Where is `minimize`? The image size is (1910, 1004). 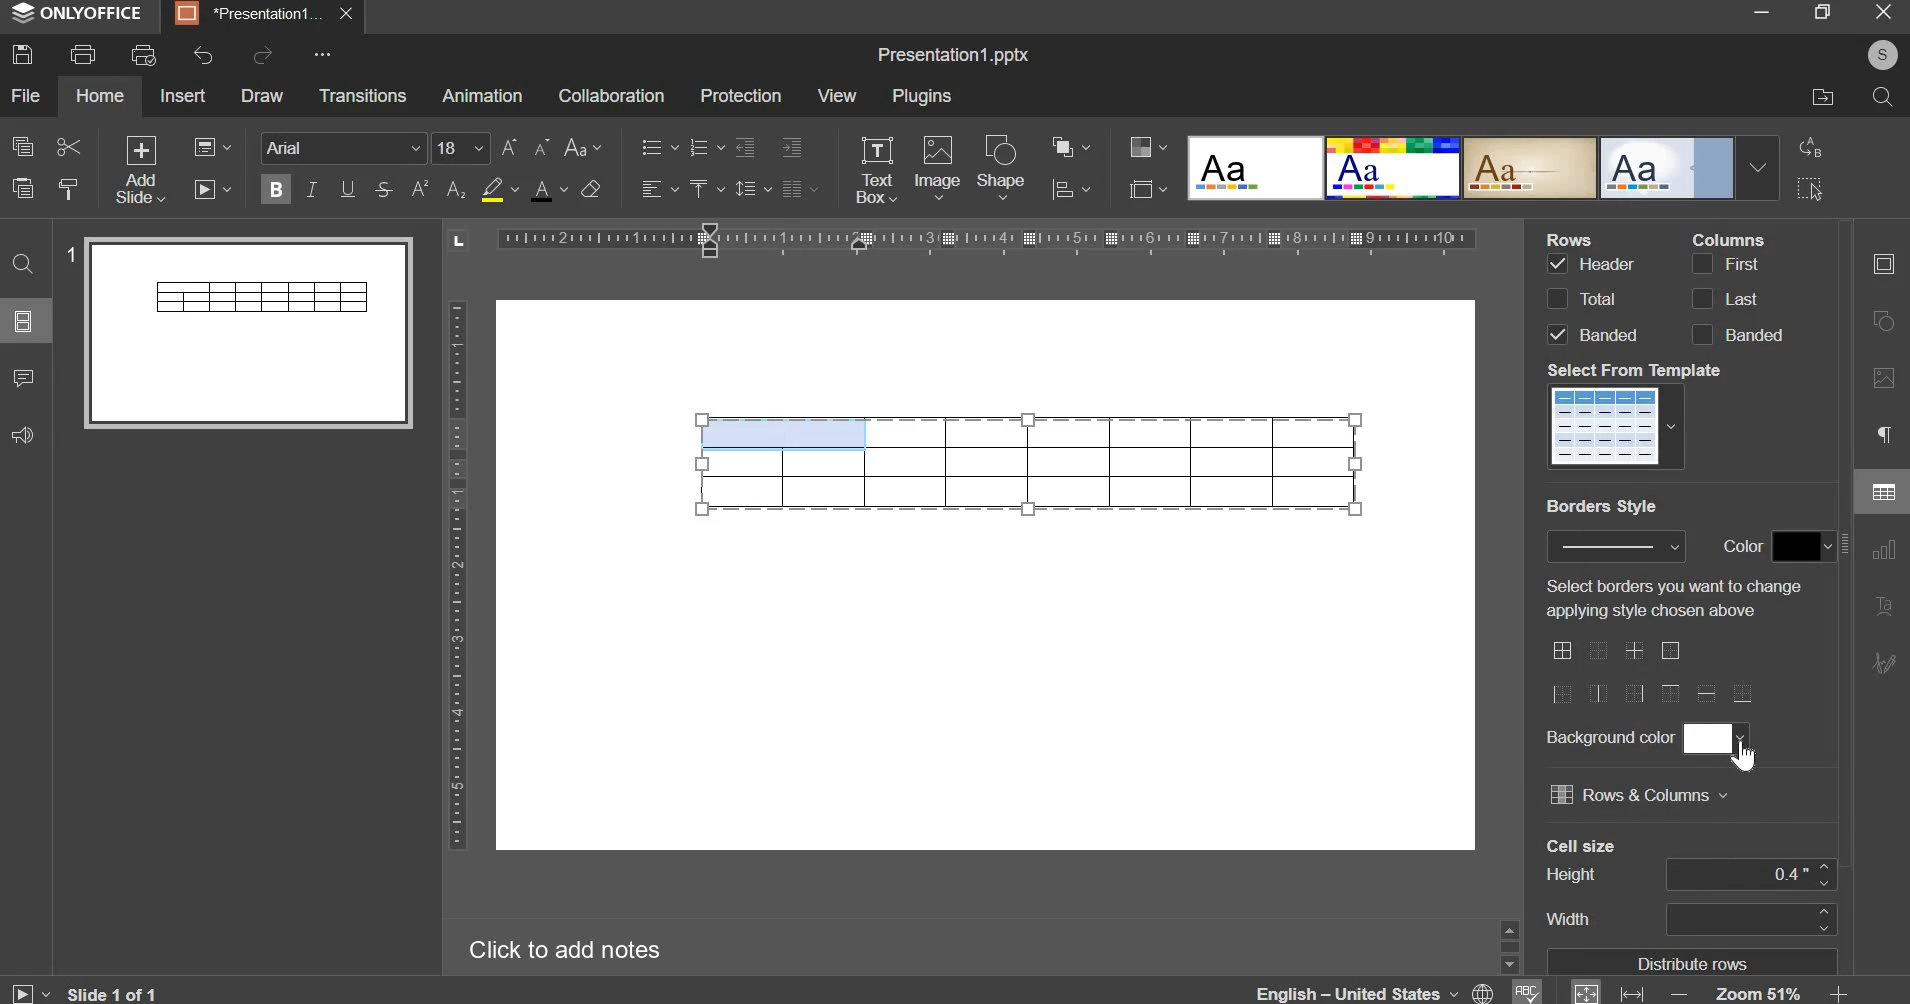
minimize is located at coordinates (1761, 14).